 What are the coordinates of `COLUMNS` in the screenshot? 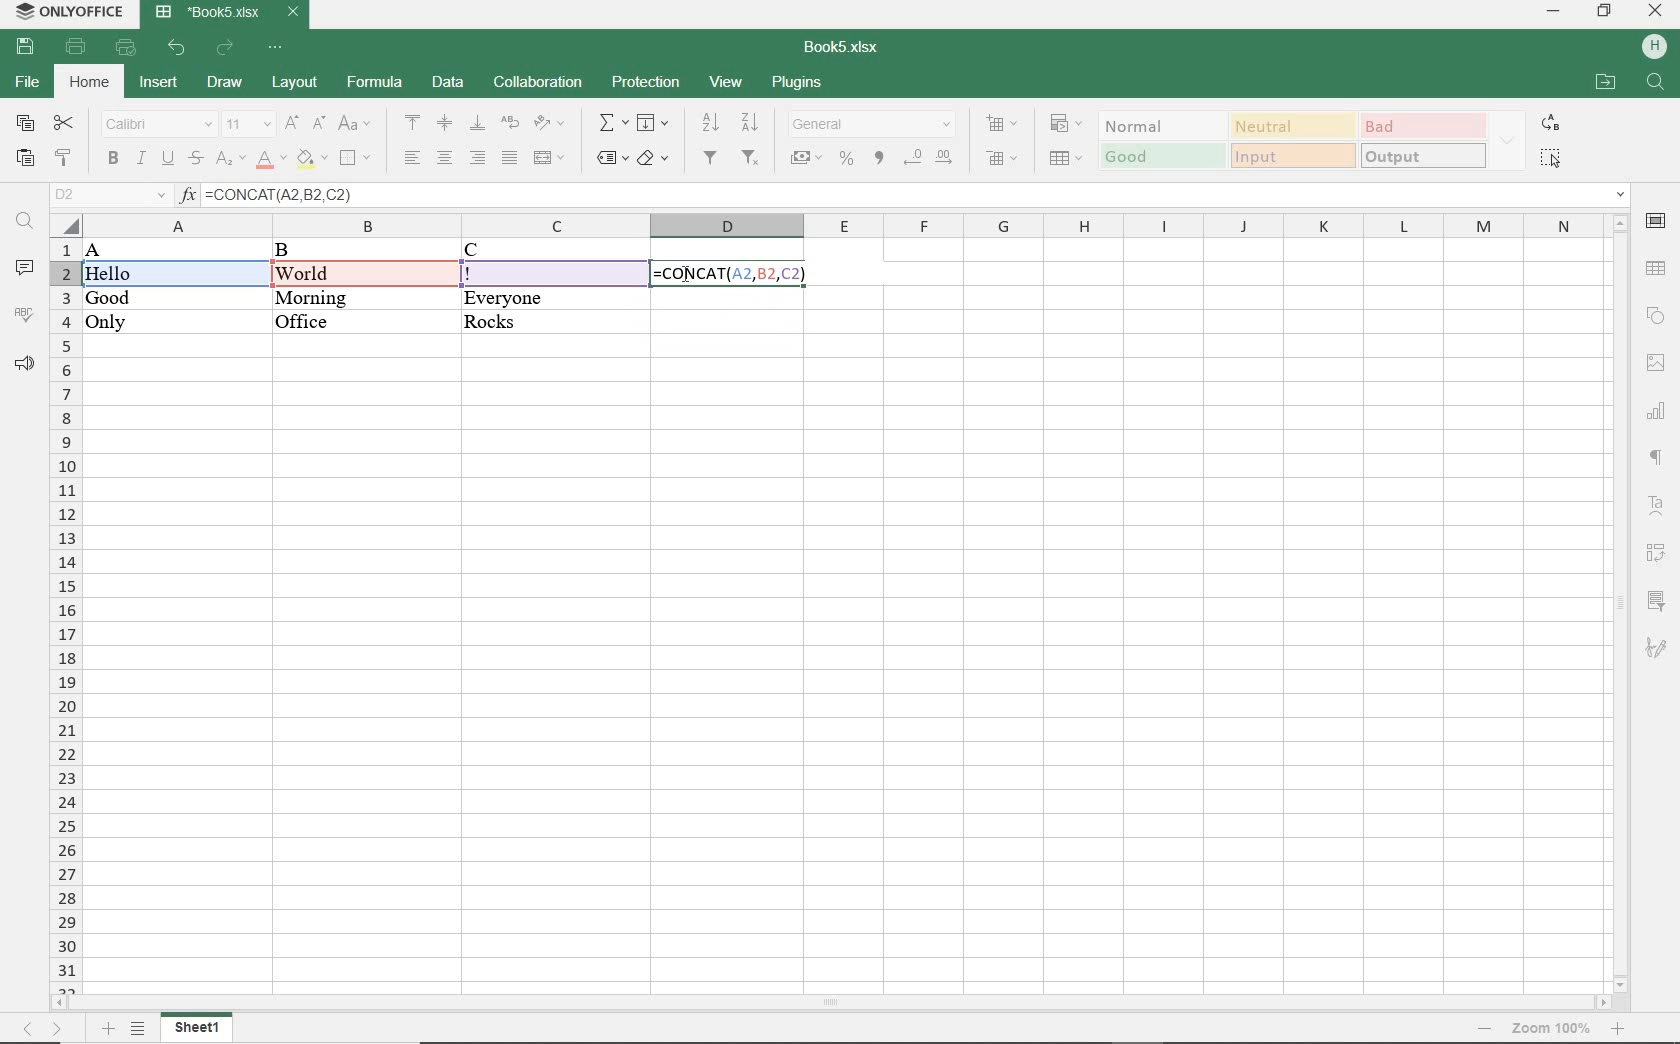 It's located at (842, 225).